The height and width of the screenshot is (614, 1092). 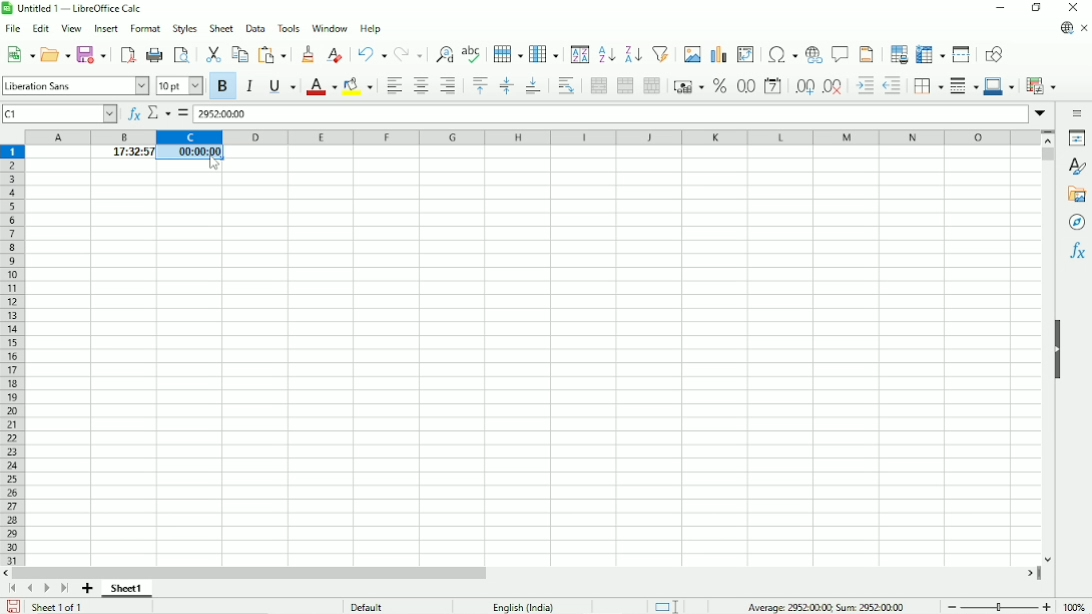 What do you see at coordinates (443, 53) in the screenshot?
I see `Find and replace` at bounding box center [443, 53].